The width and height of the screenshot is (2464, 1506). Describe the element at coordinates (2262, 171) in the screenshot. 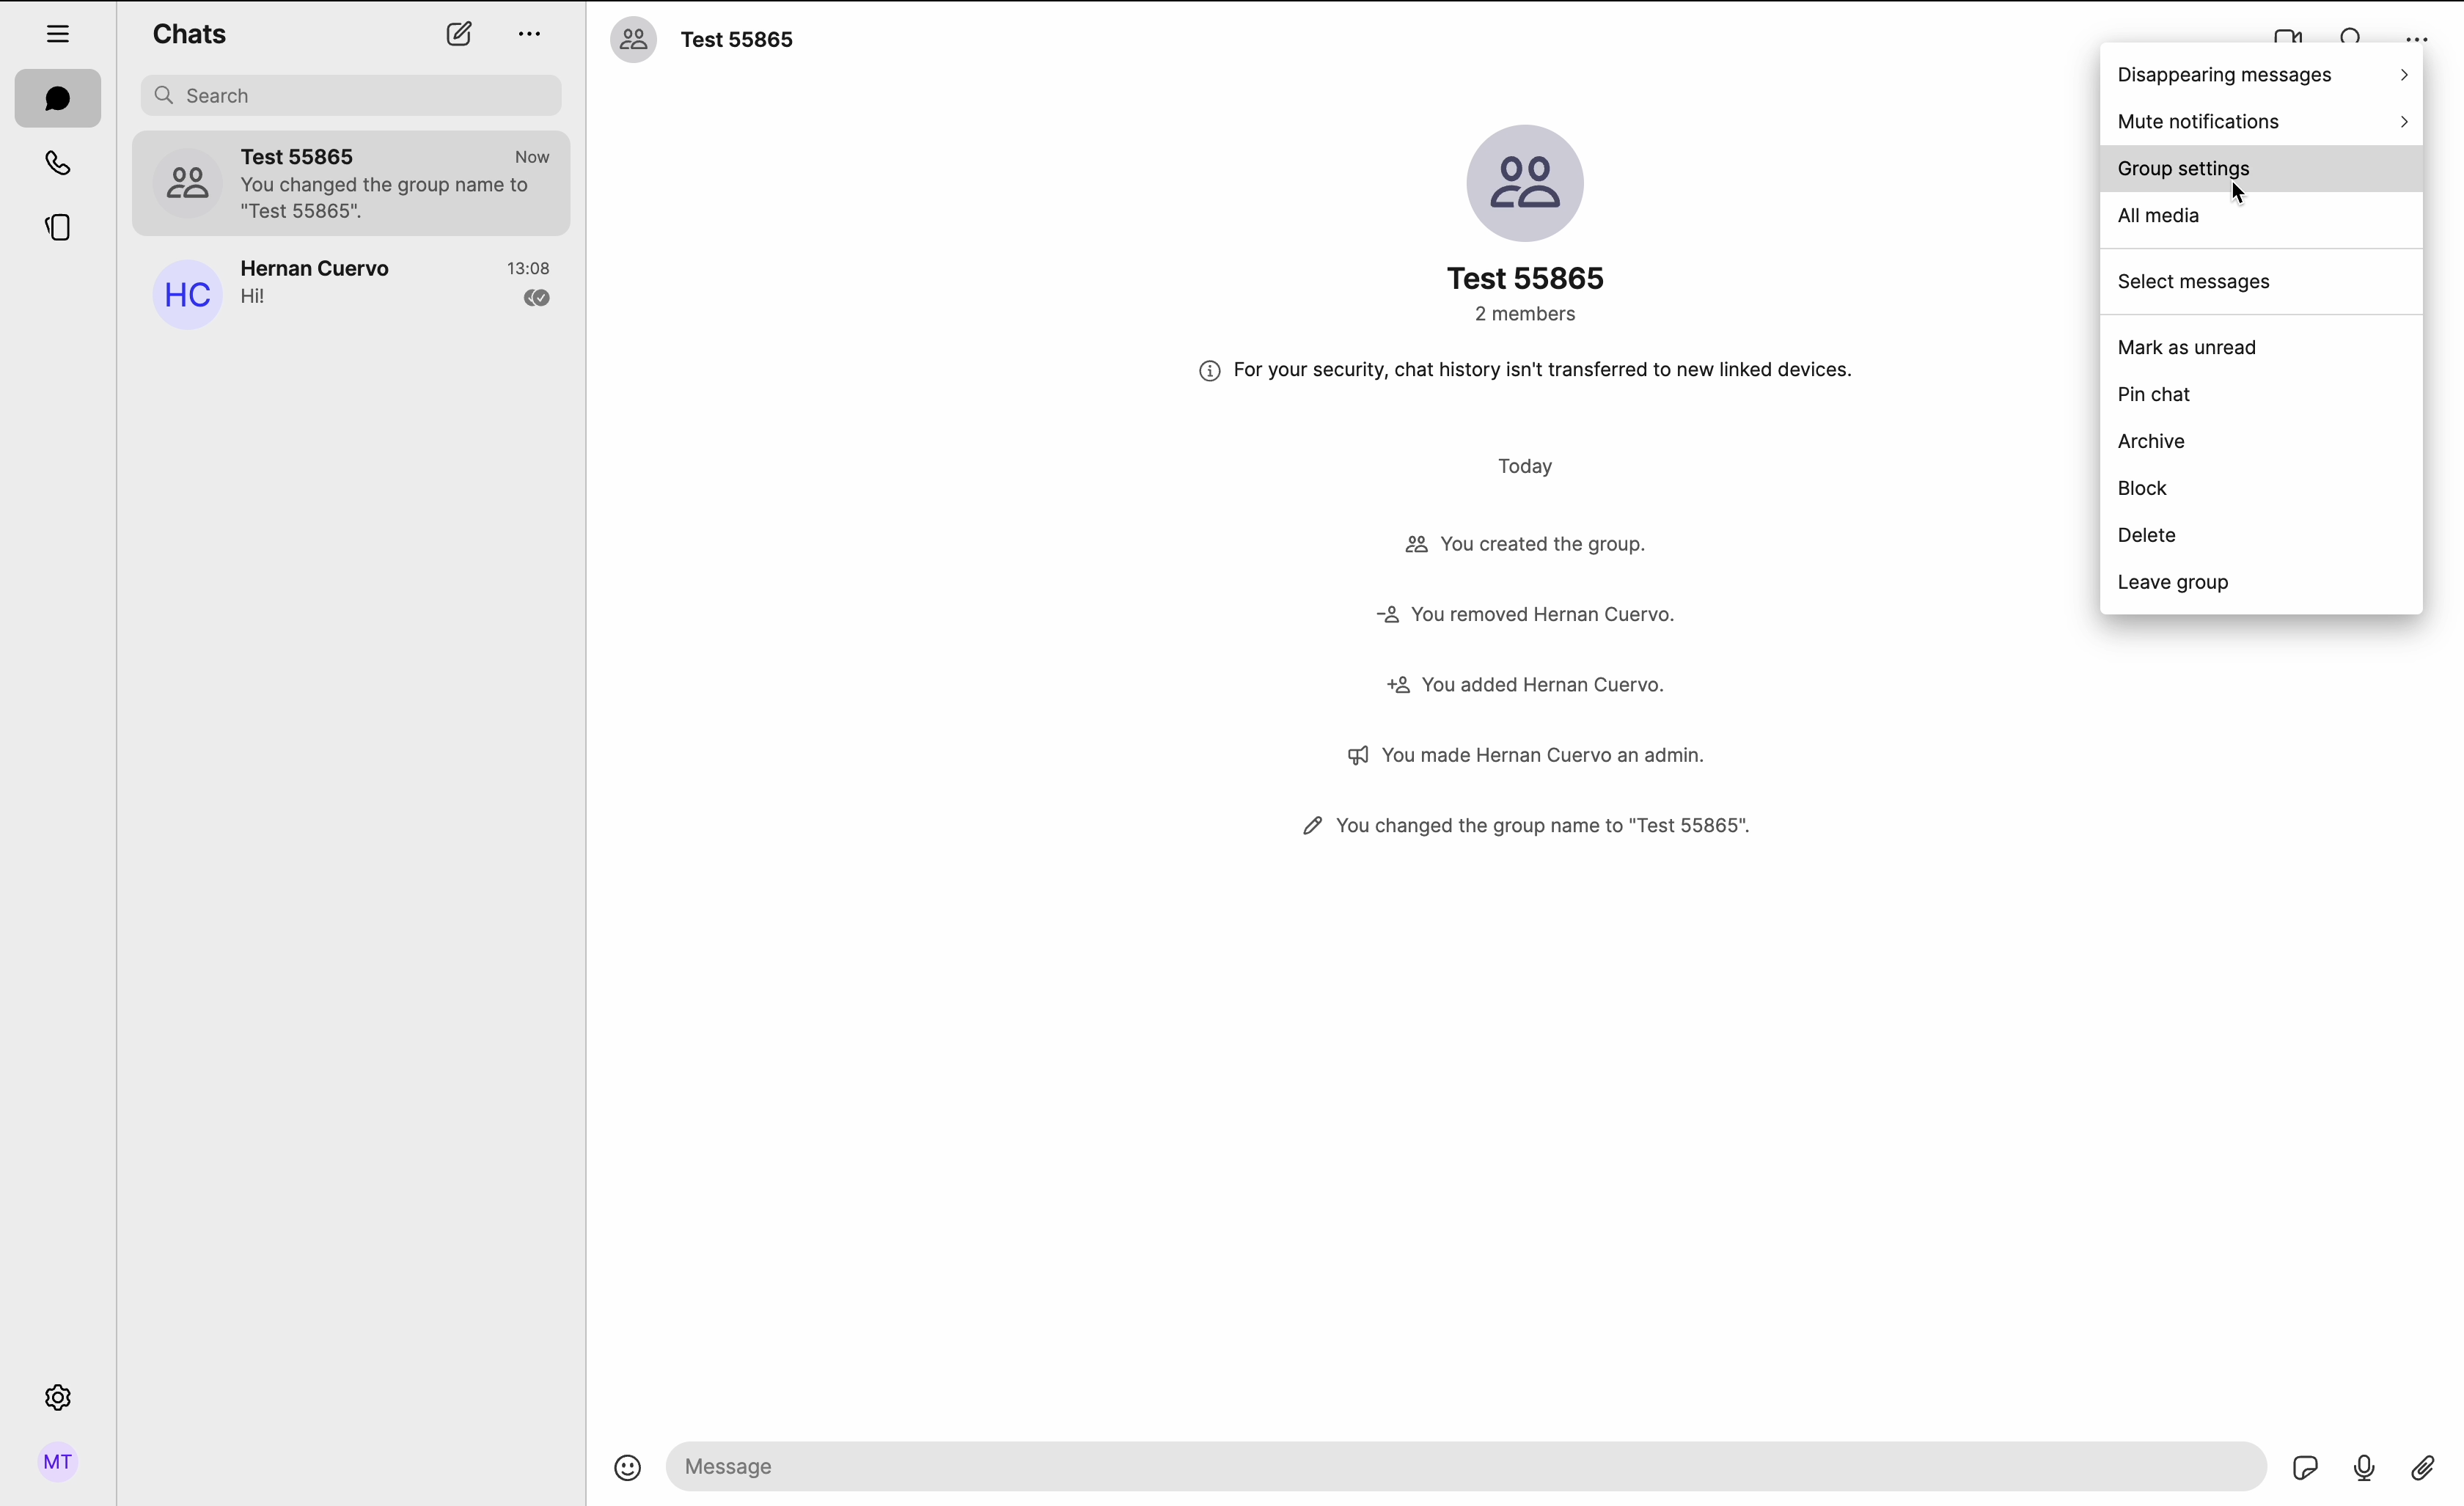

I see `click on group settings` at that location.